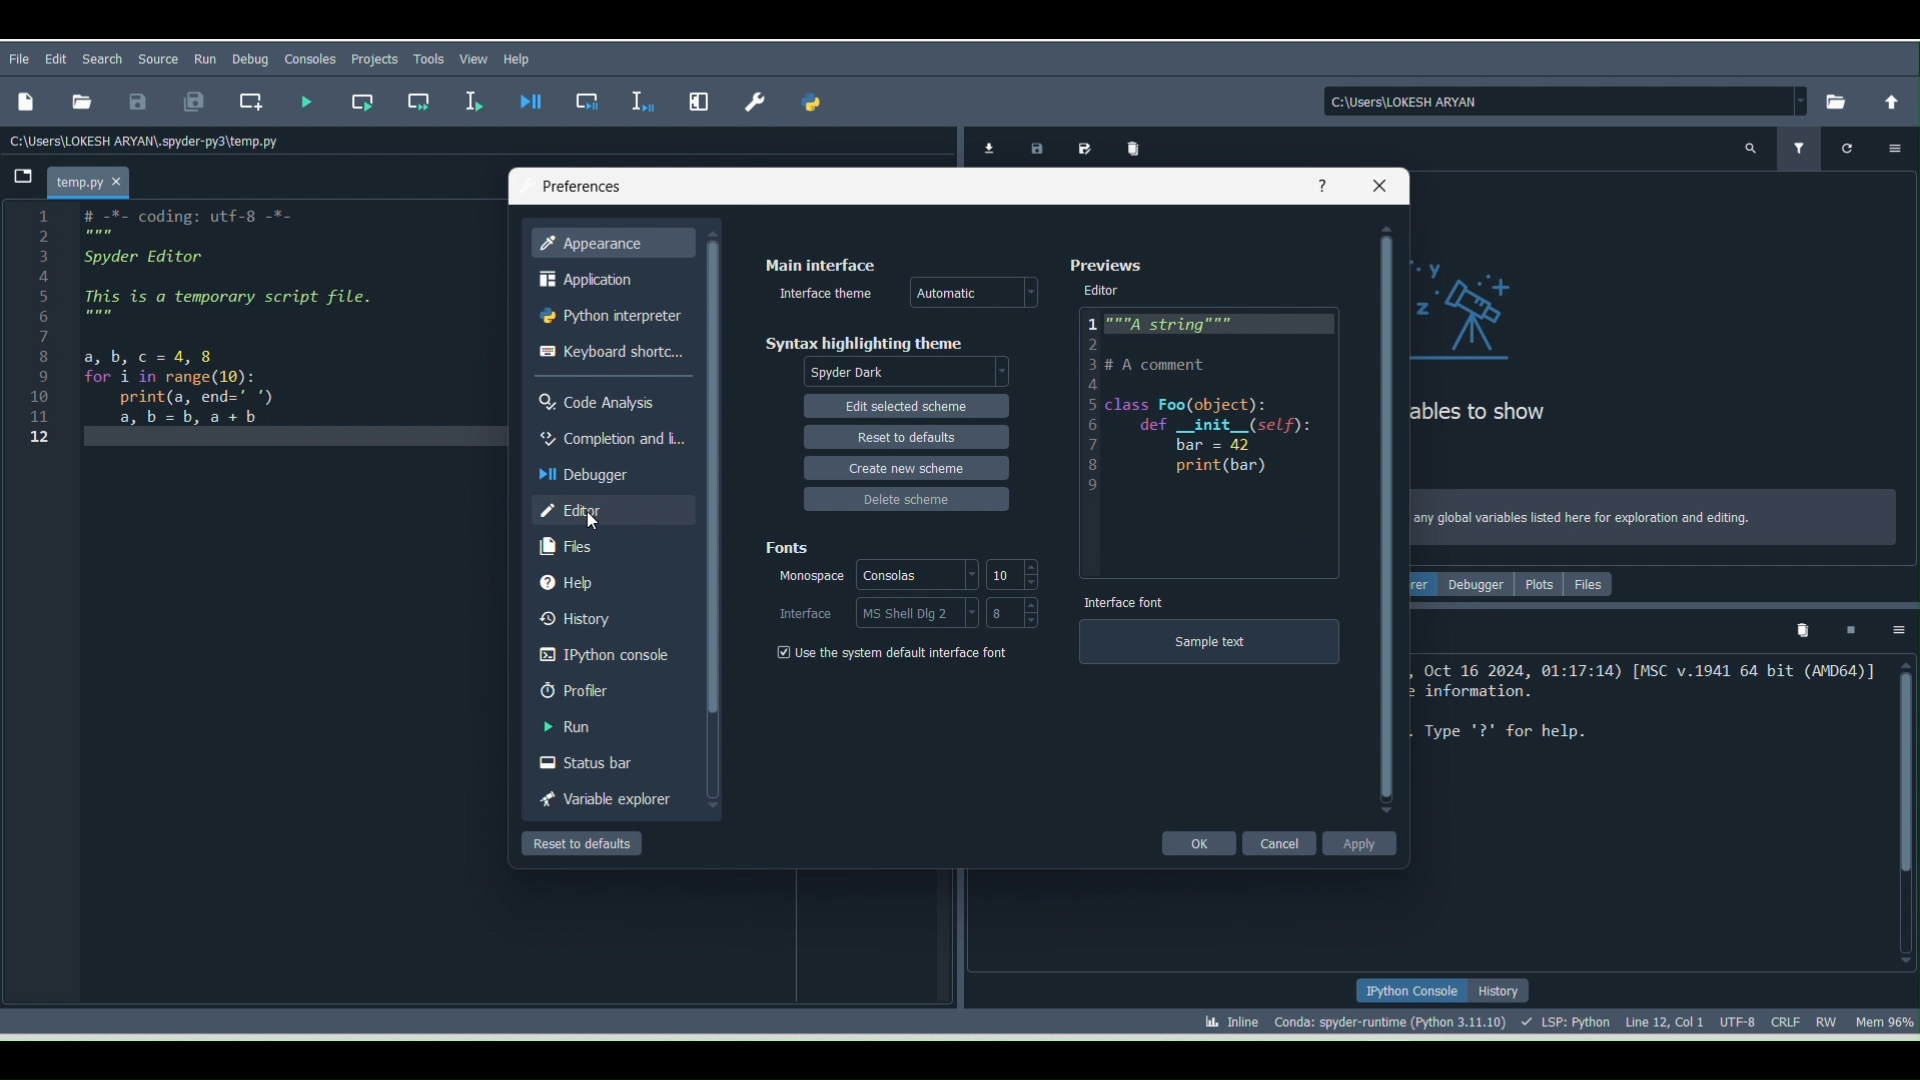  What do you see at coordinates (307, 62) in the screenshot?
I see `Consoles` at bounding box center [307, 62].